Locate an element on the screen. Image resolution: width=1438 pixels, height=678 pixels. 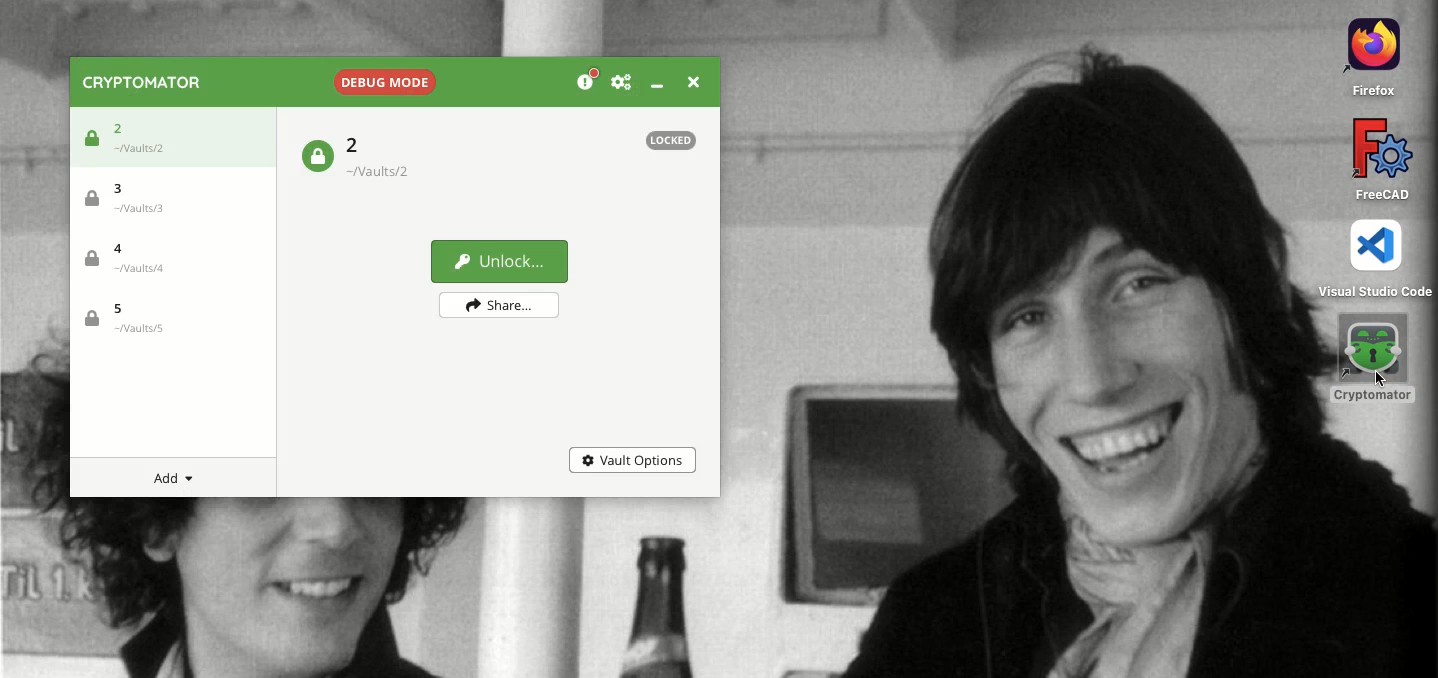
Add menu is located at coordinates (179, 479).